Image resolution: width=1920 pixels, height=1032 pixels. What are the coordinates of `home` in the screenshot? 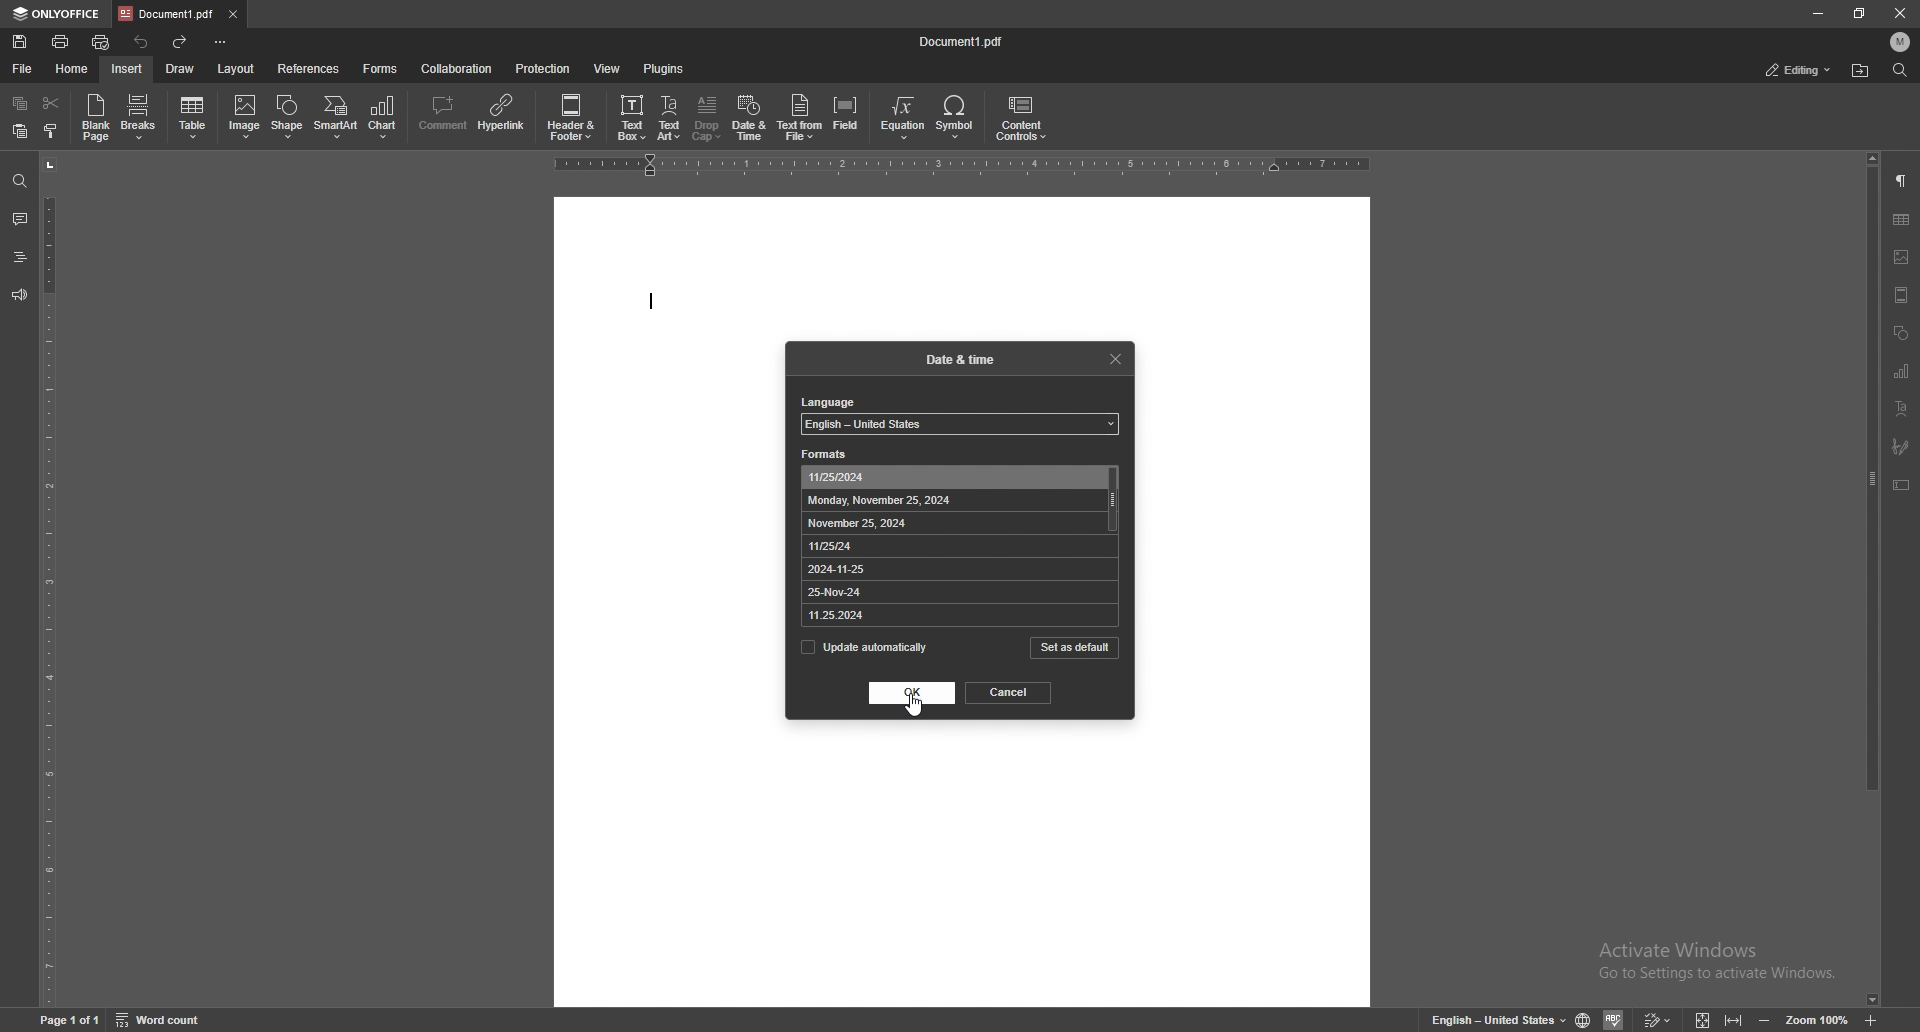 It's located at (74, 70).